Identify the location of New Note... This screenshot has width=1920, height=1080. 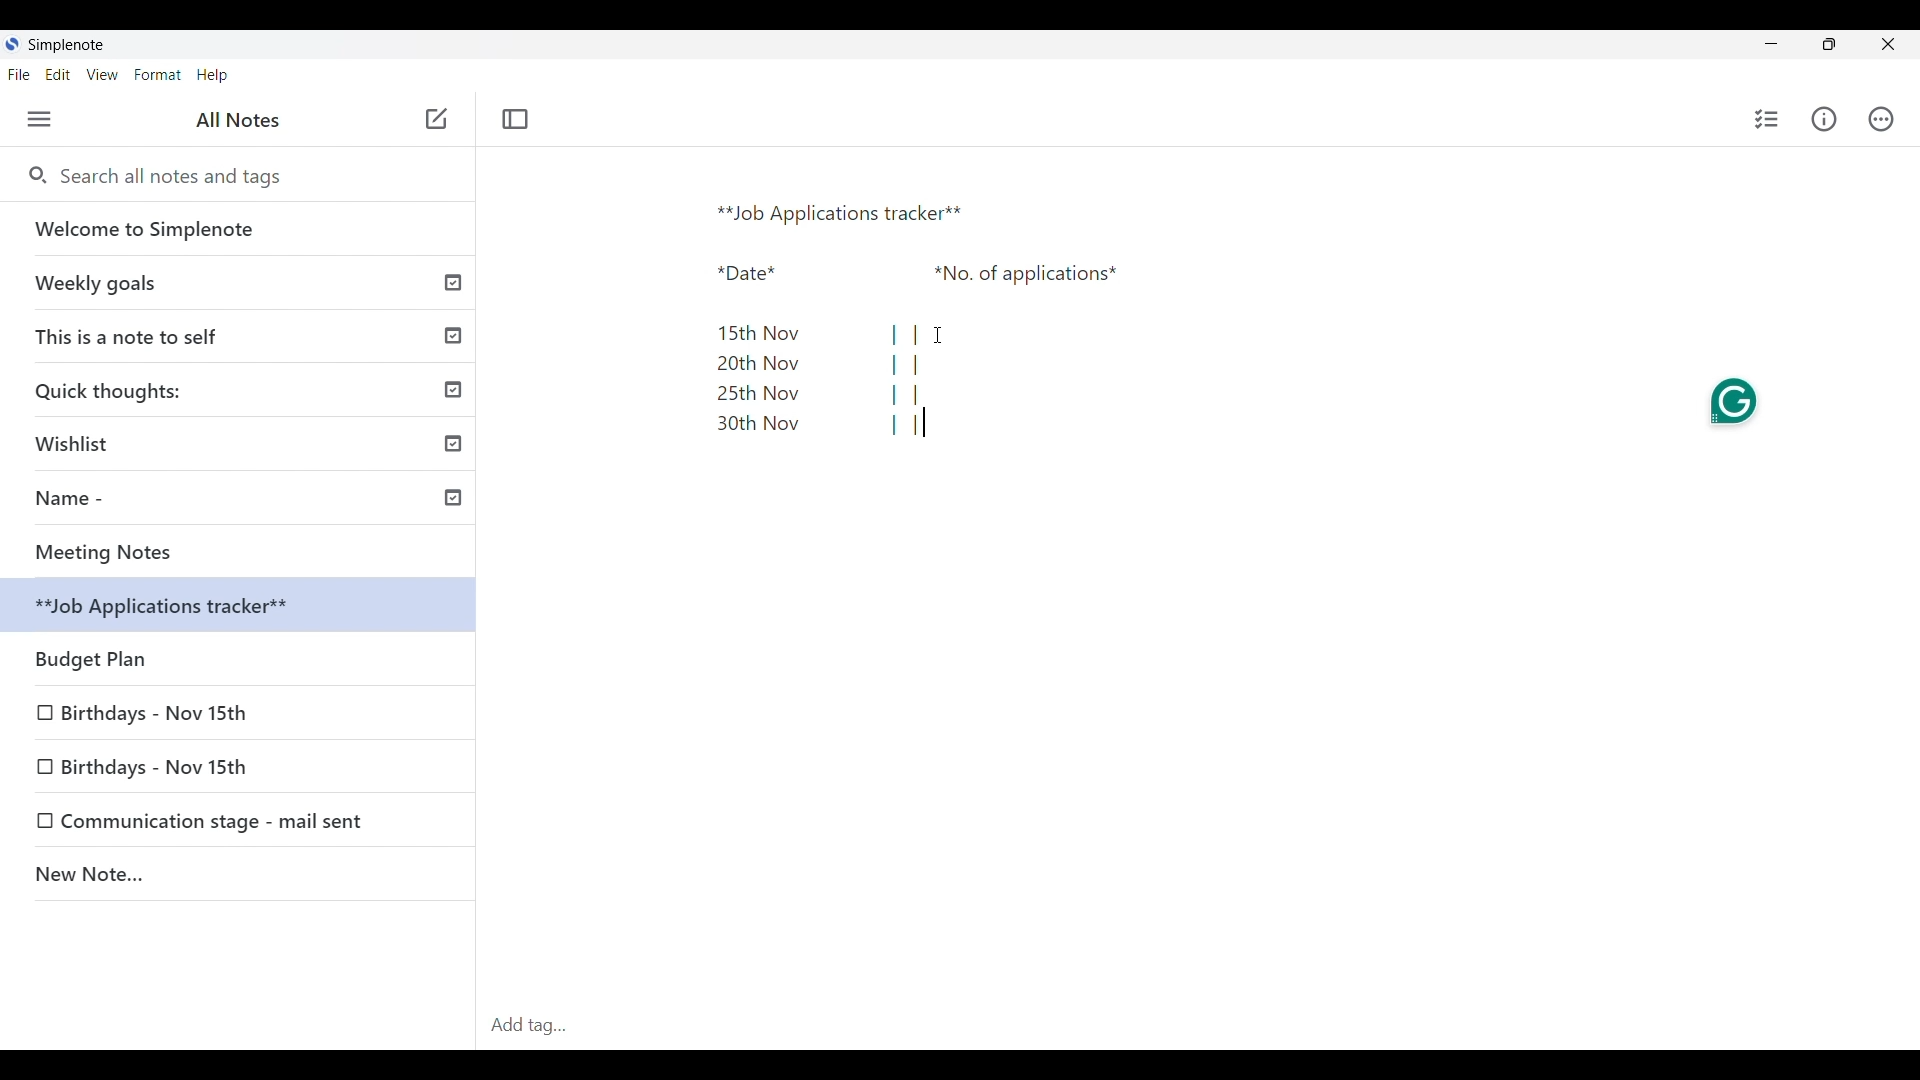
(239, 877).